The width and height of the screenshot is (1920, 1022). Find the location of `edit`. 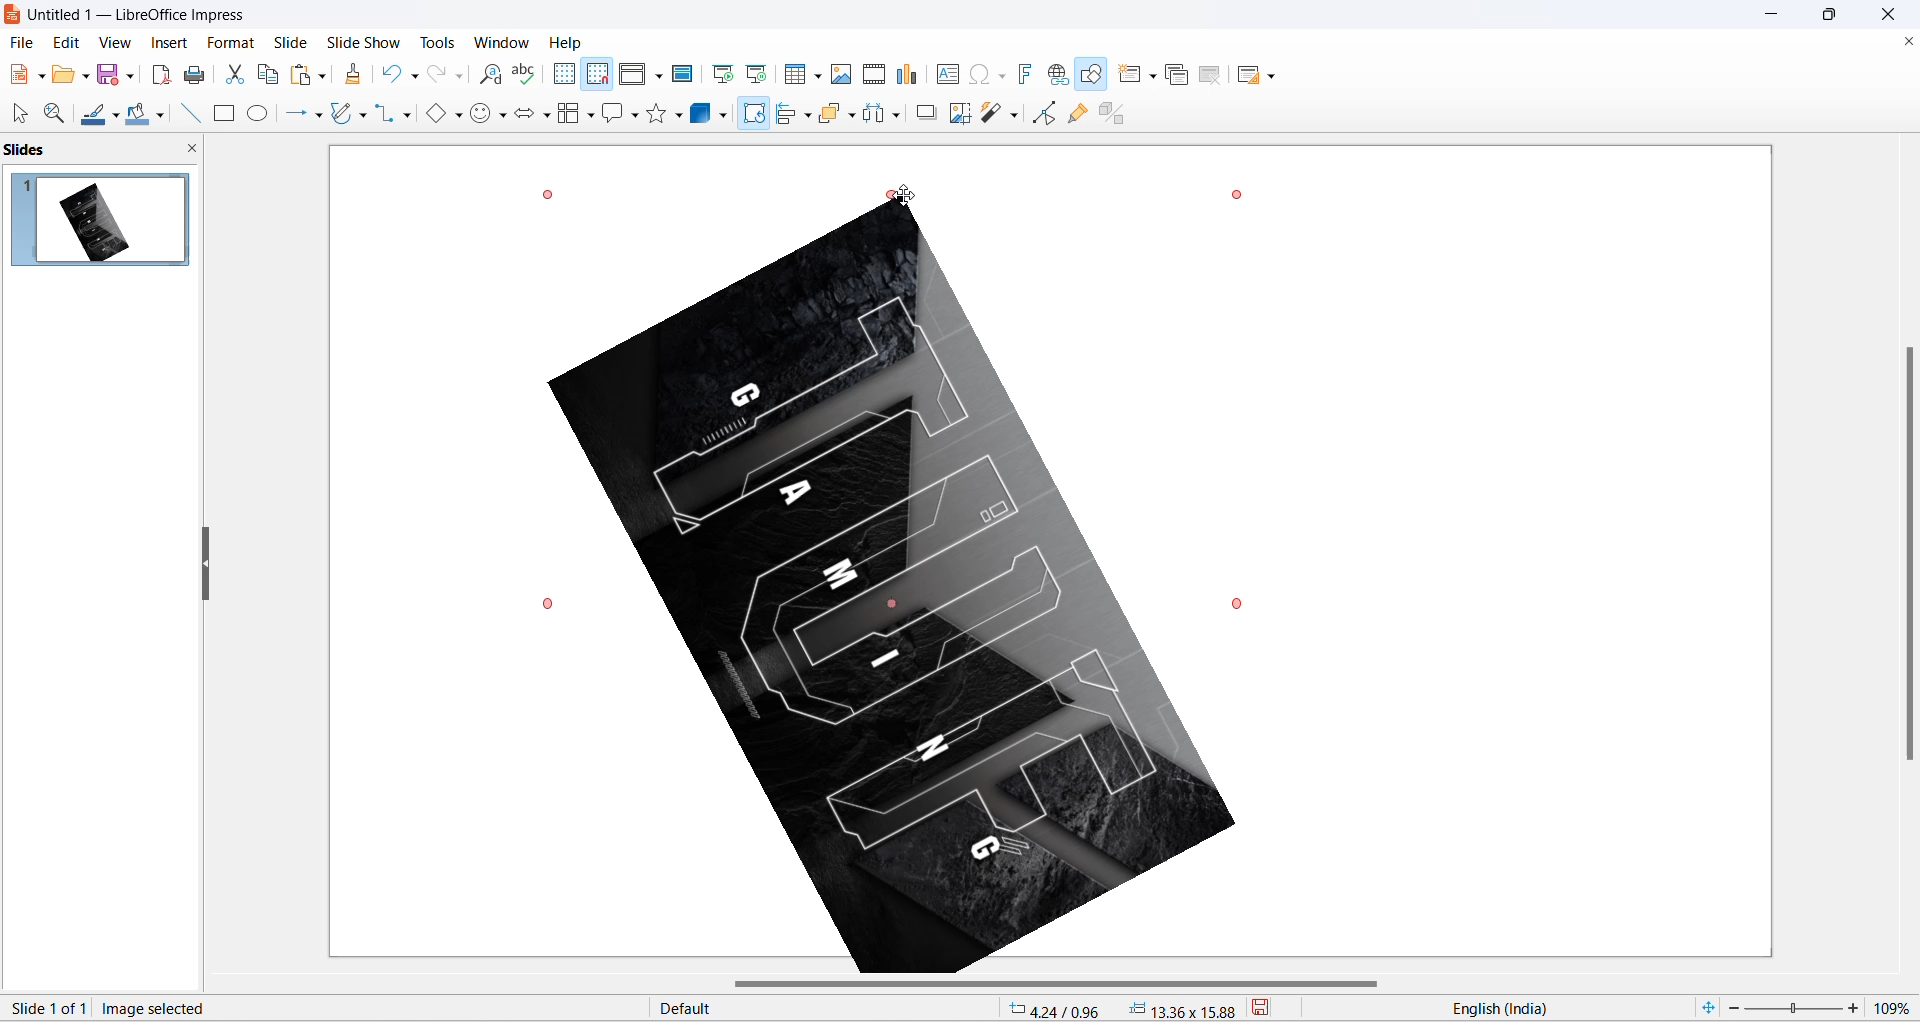

edit is located at coordinates (68, 42).